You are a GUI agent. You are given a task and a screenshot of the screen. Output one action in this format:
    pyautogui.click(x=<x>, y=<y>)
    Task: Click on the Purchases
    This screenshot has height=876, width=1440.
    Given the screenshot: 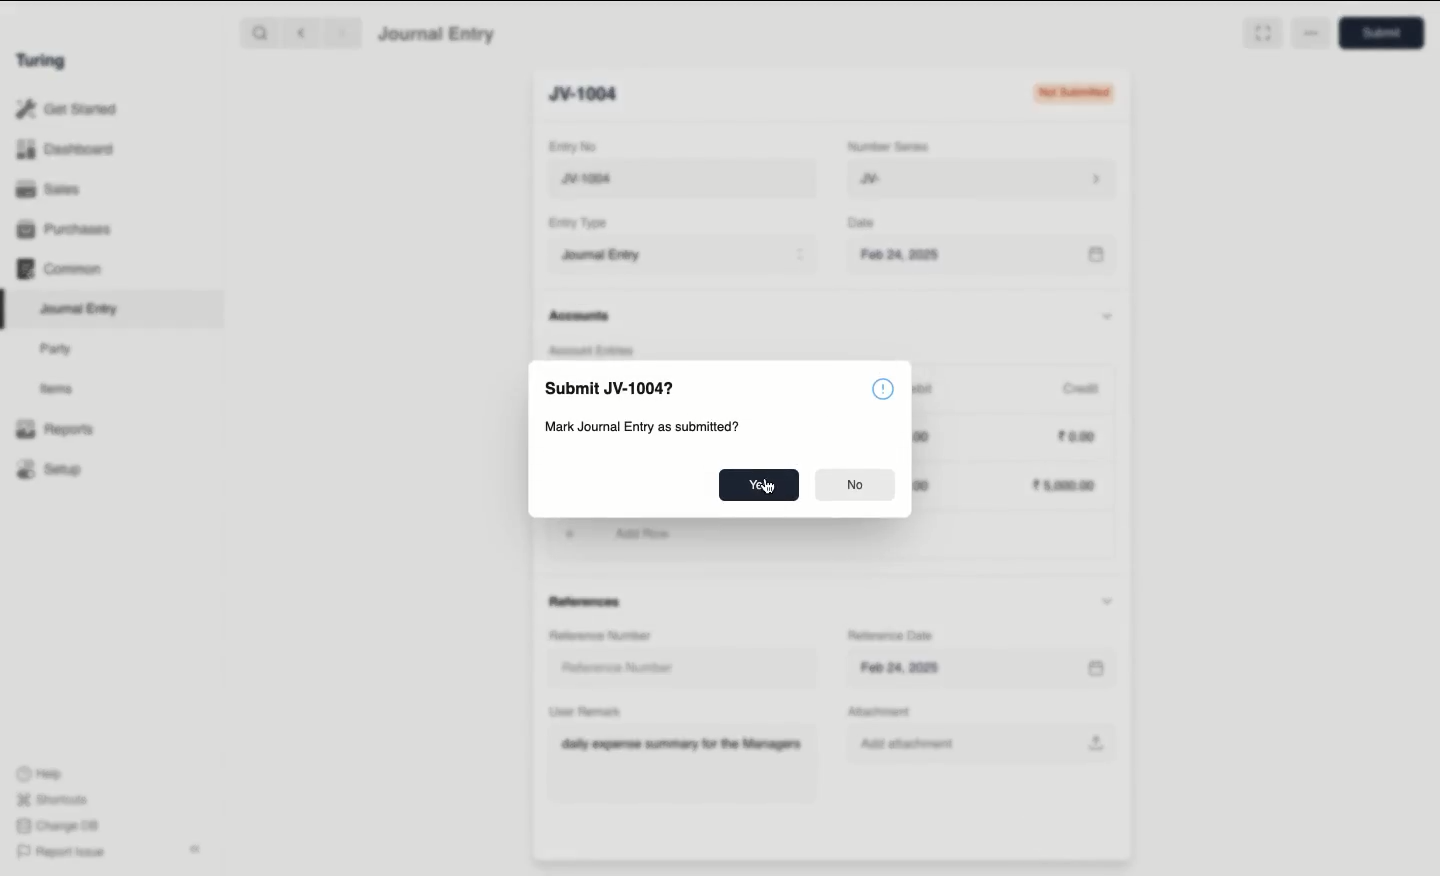 What is the action you would take?
    pyautogui.click(x=65, y=231)
    